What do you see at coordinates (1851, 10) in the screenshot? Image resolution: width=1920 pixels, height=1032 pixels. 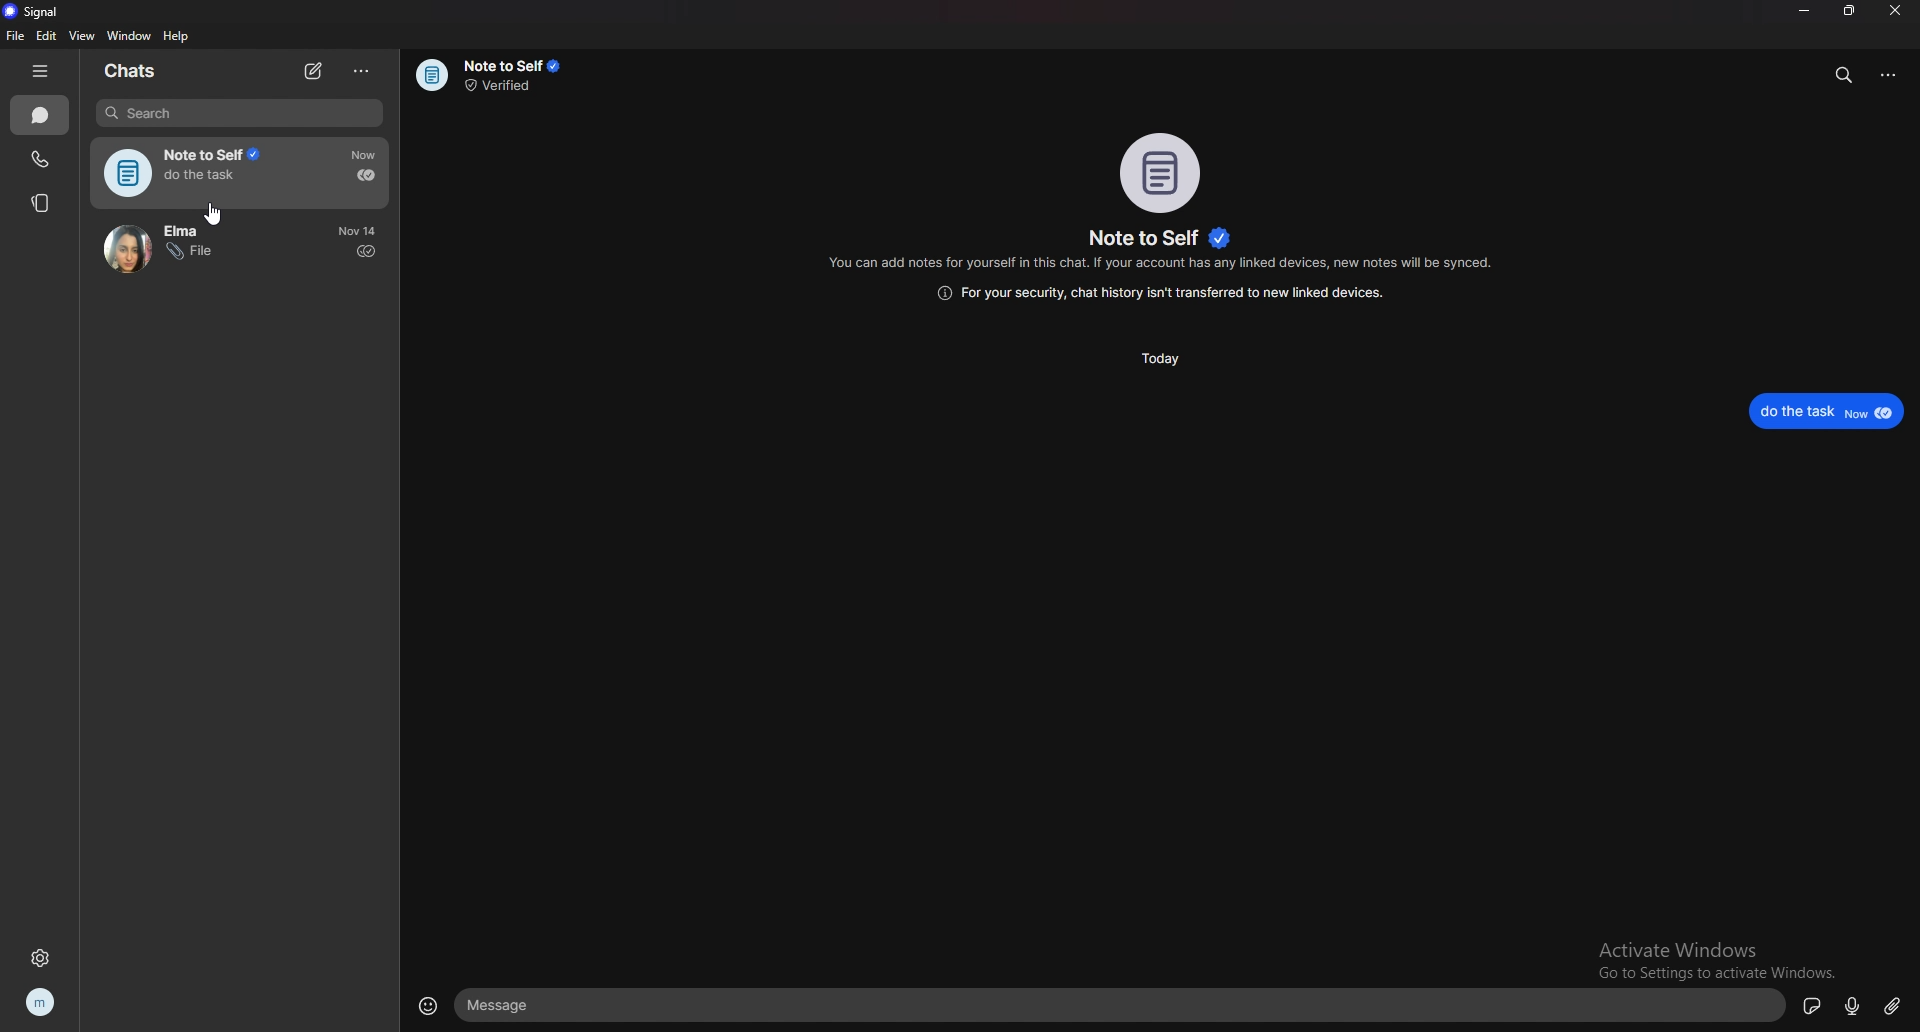 I see `resize` at bounding box center [1851, 10].